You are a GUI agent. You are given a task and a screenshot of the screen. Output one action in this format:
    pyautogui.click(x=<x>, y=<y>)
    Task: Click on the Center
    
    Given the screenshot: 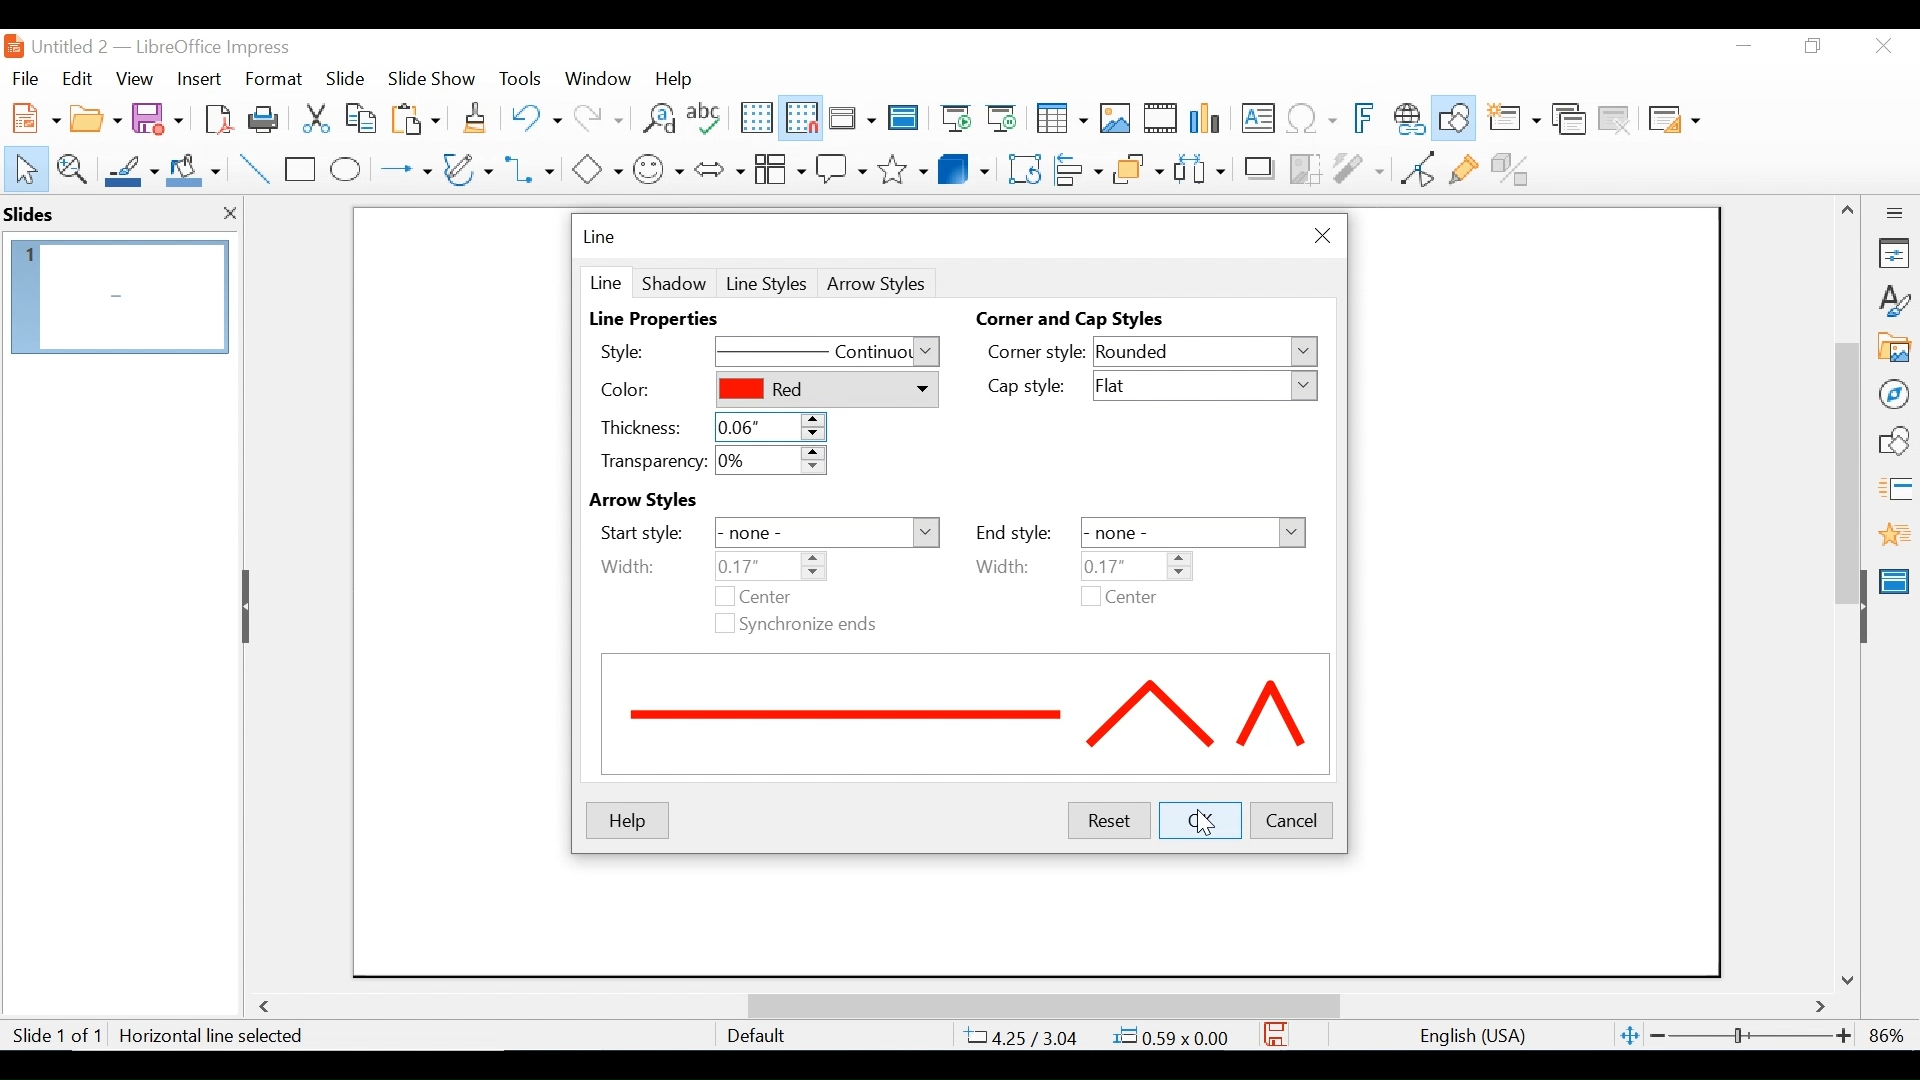 What is the action you would take?
    pyautogui.click(x=784, y=596)
    